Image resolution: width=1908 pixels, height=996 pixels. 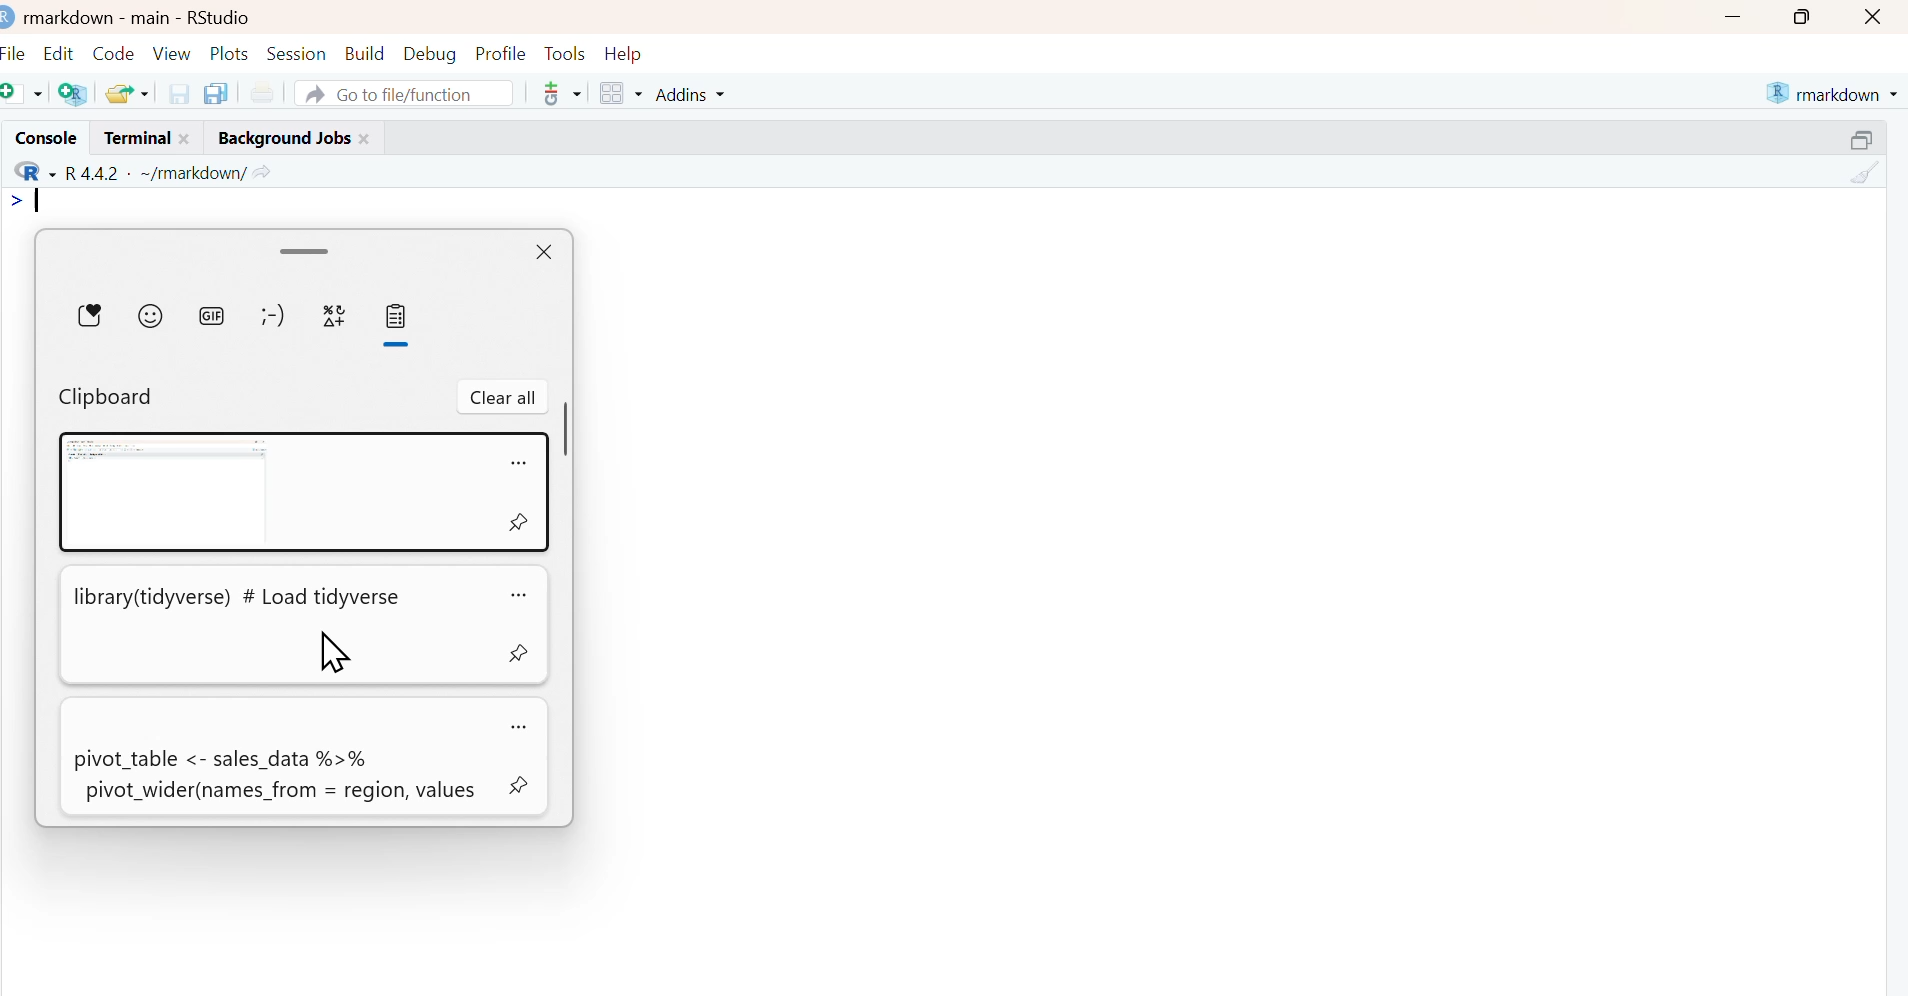 I want to click on pin, so click(x=521, y=784).